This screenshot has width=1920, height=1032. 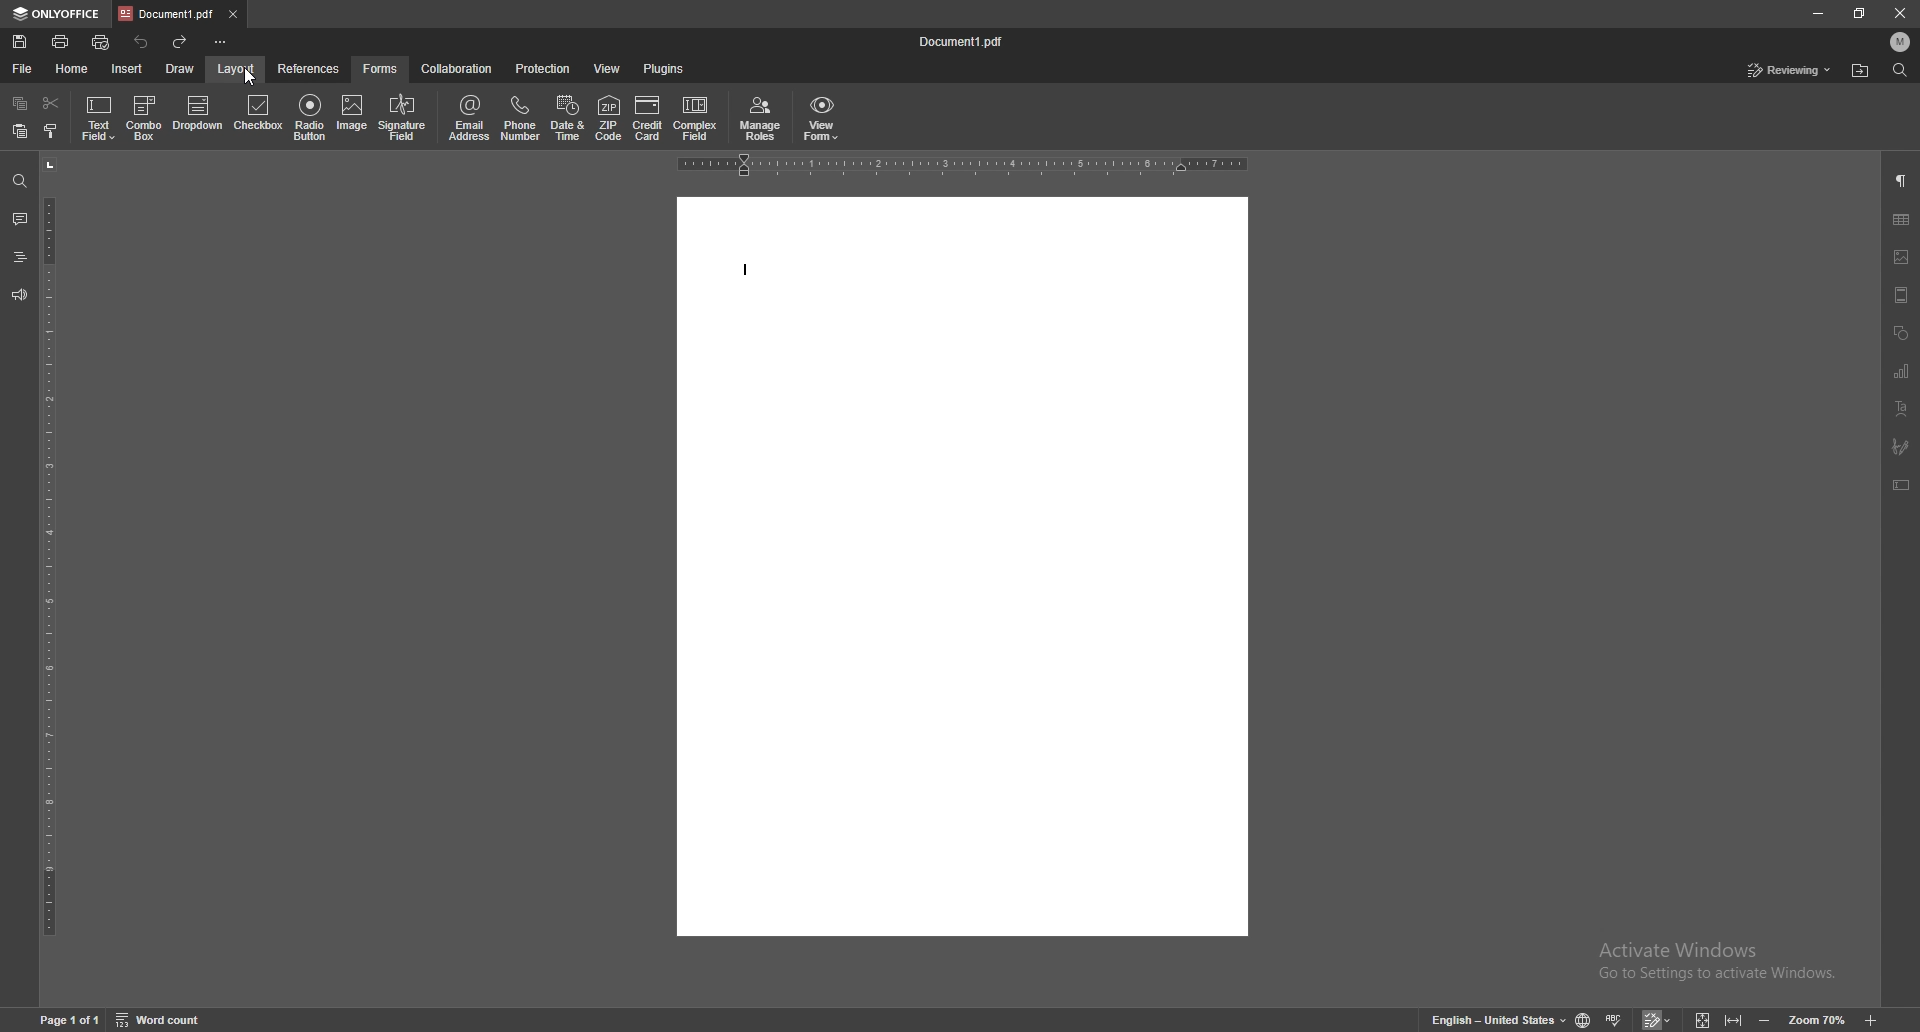 I want to click on onlyoffice, so click(x=57, y=15).